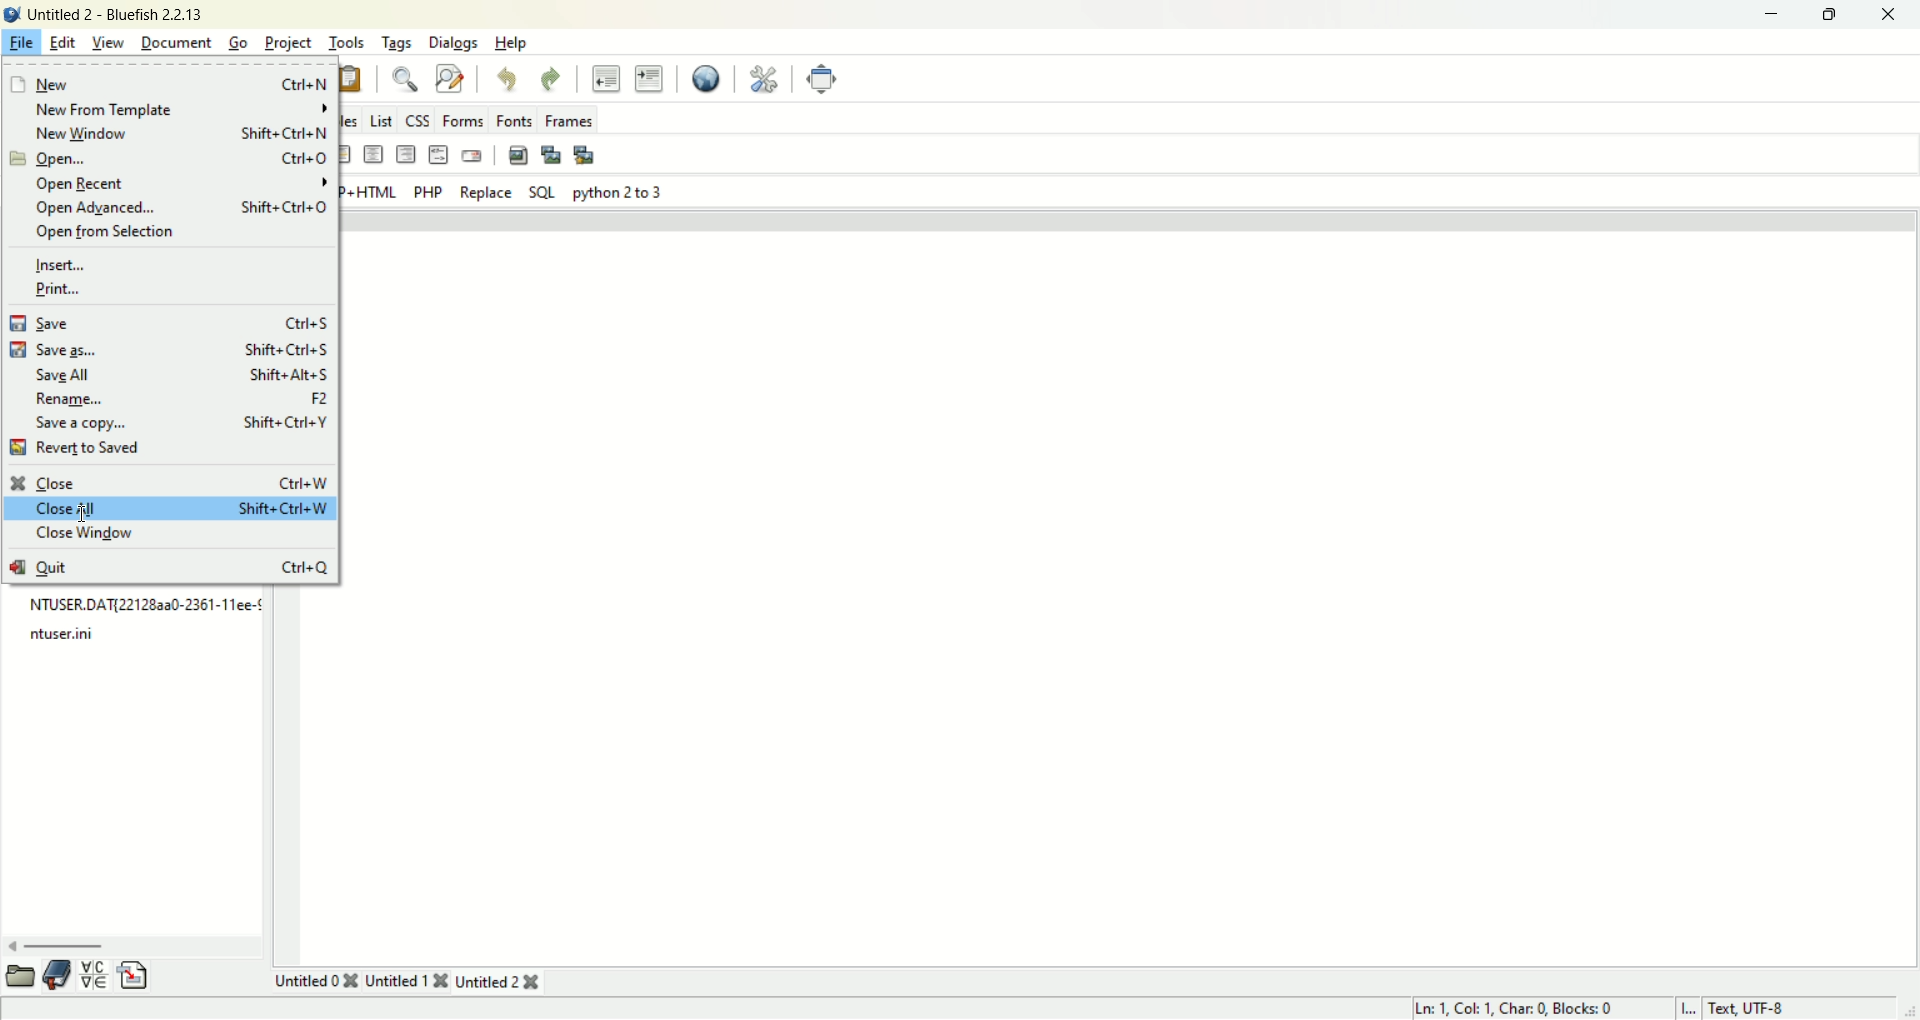  Describe the element at coordinates (12, 12) in the screenshot. I see `logo` at that location.